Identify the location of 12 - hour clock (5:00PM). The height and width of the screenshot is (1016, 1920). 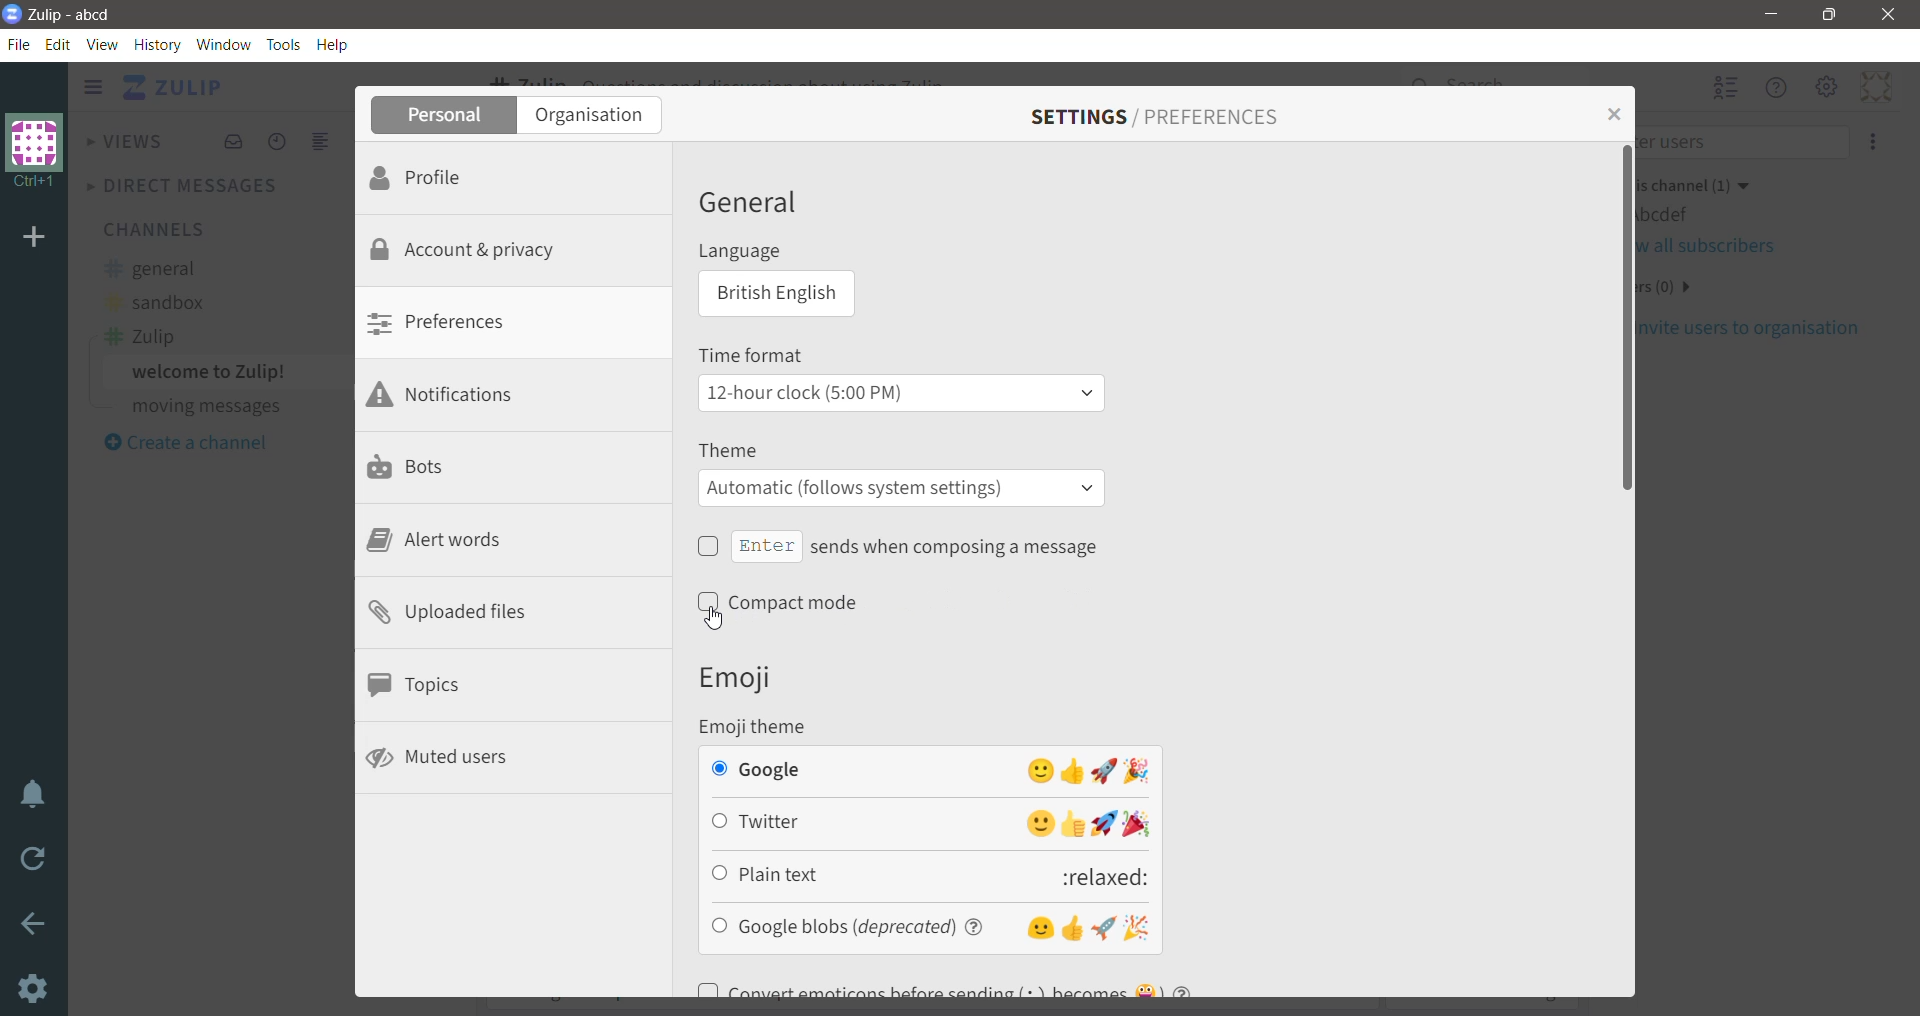
(898, 393).